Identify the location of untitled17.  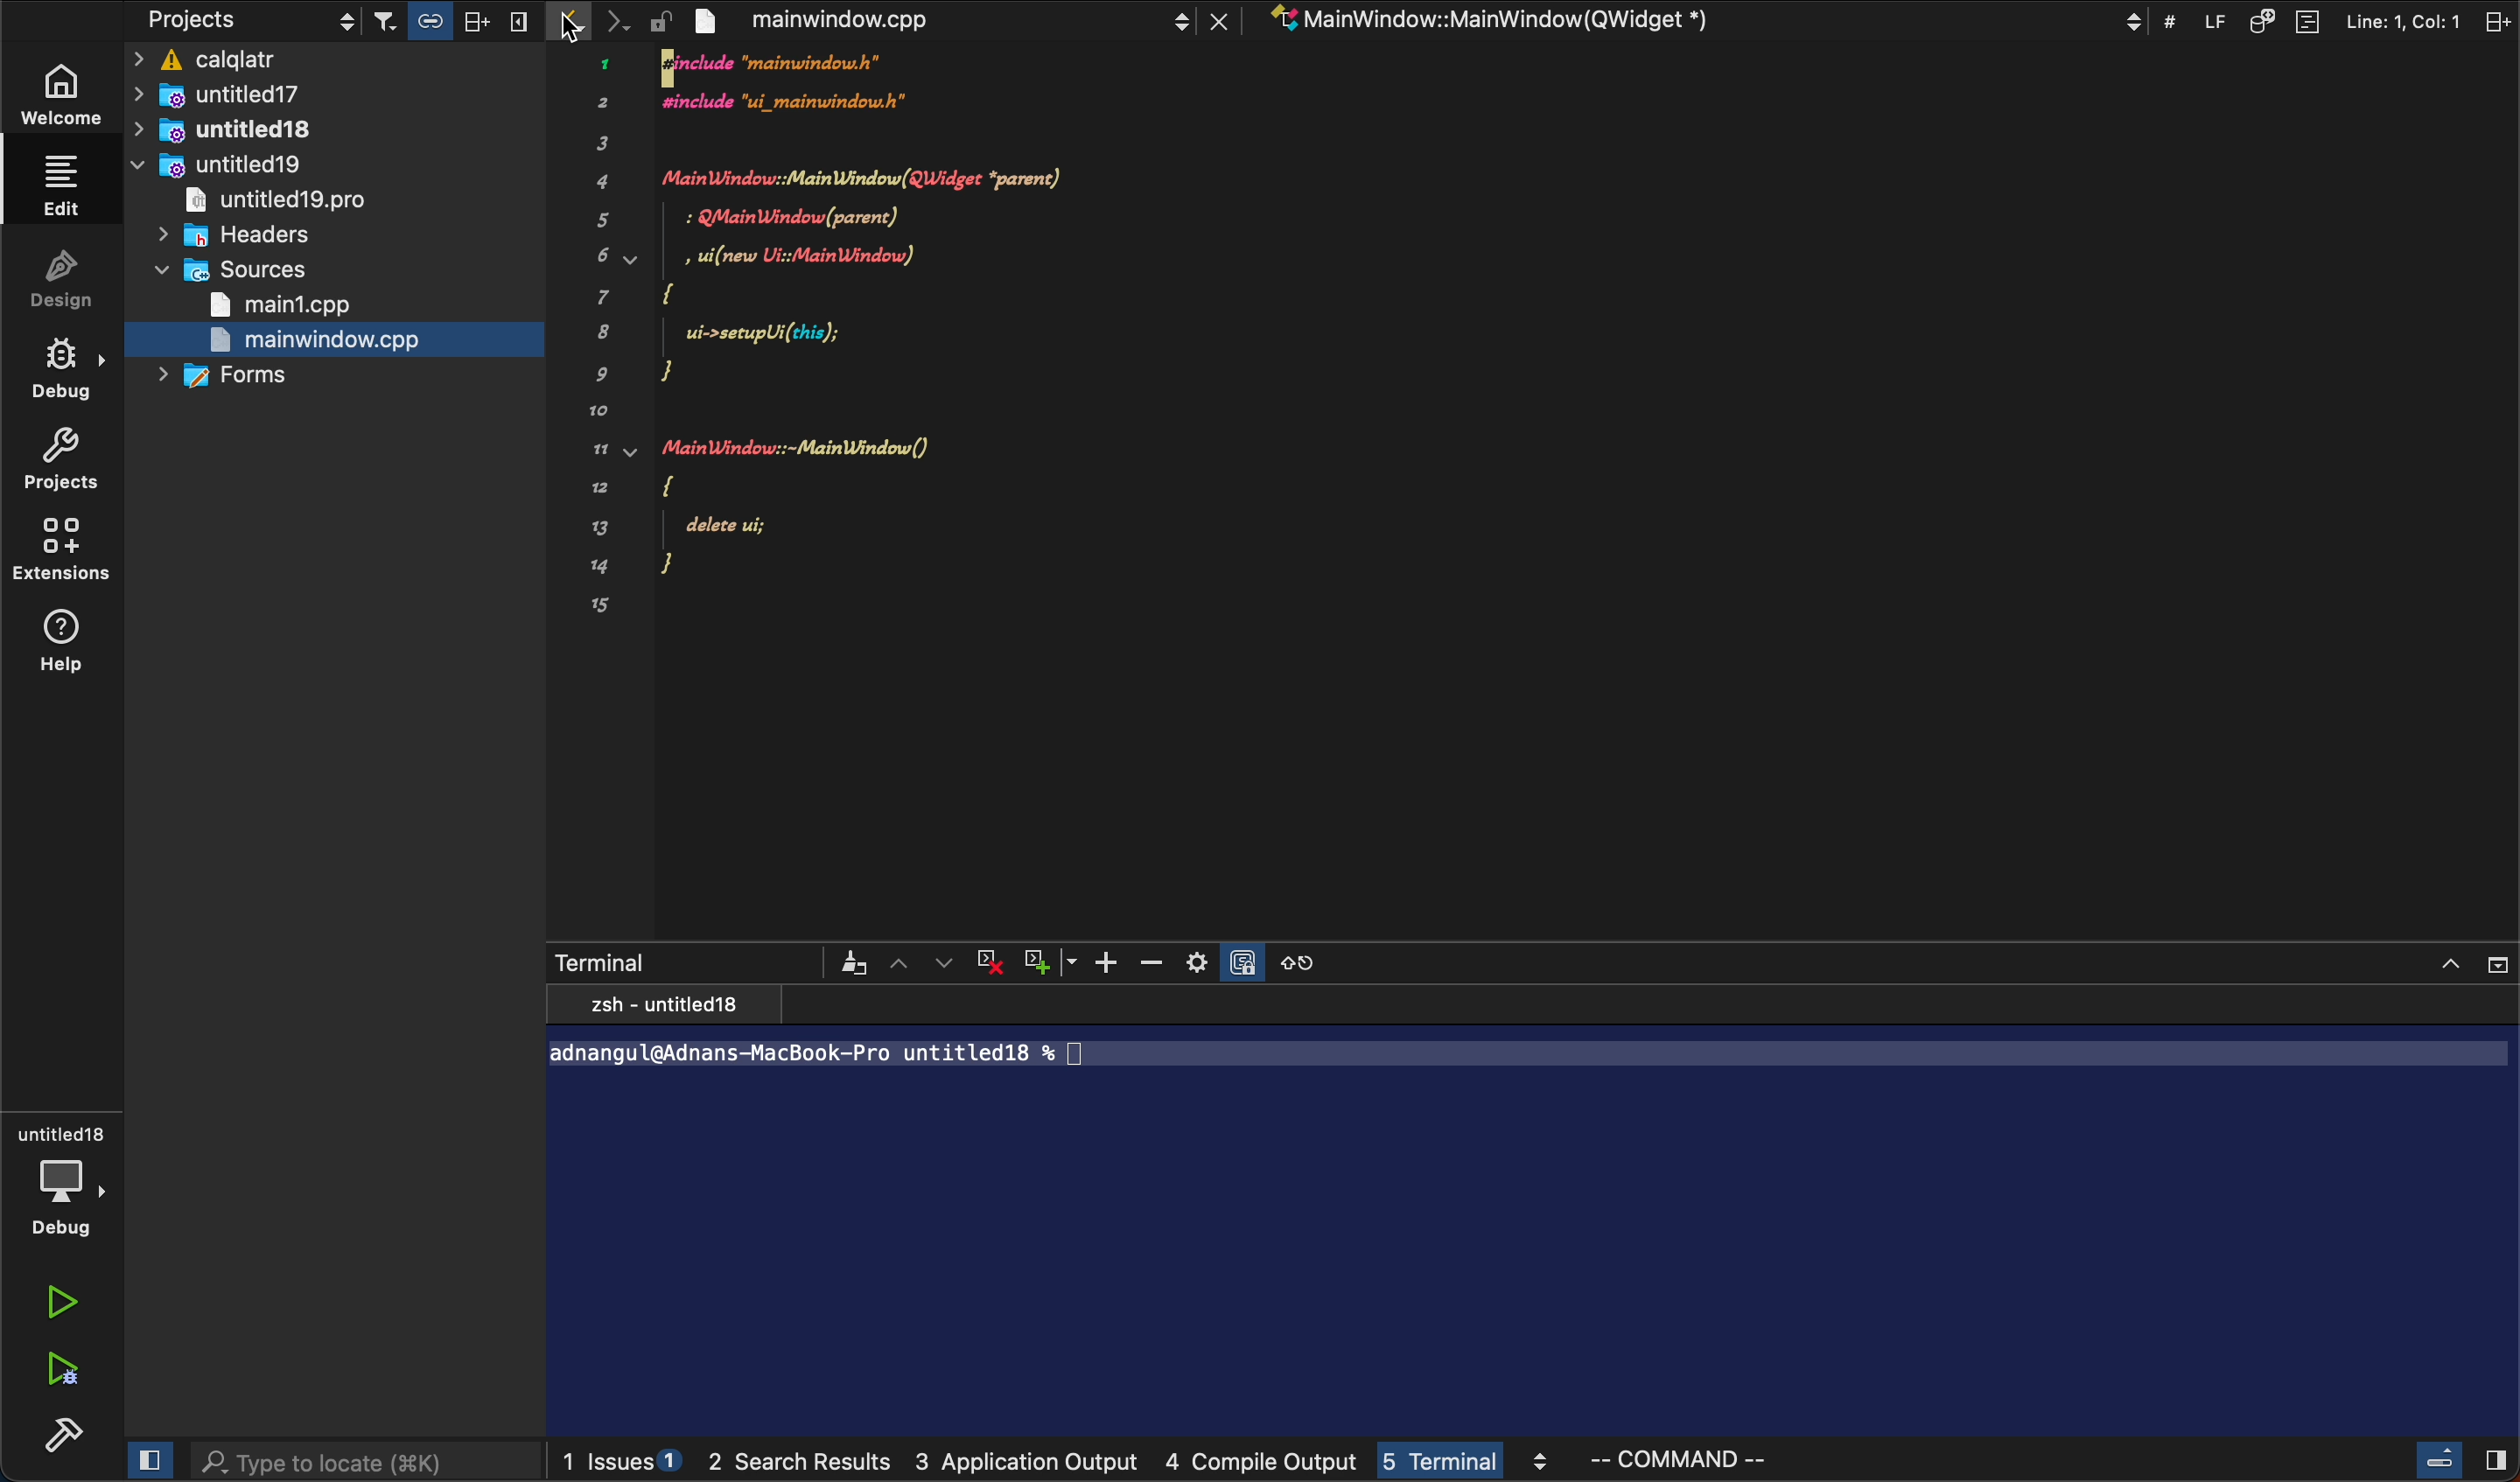
(265, 95).